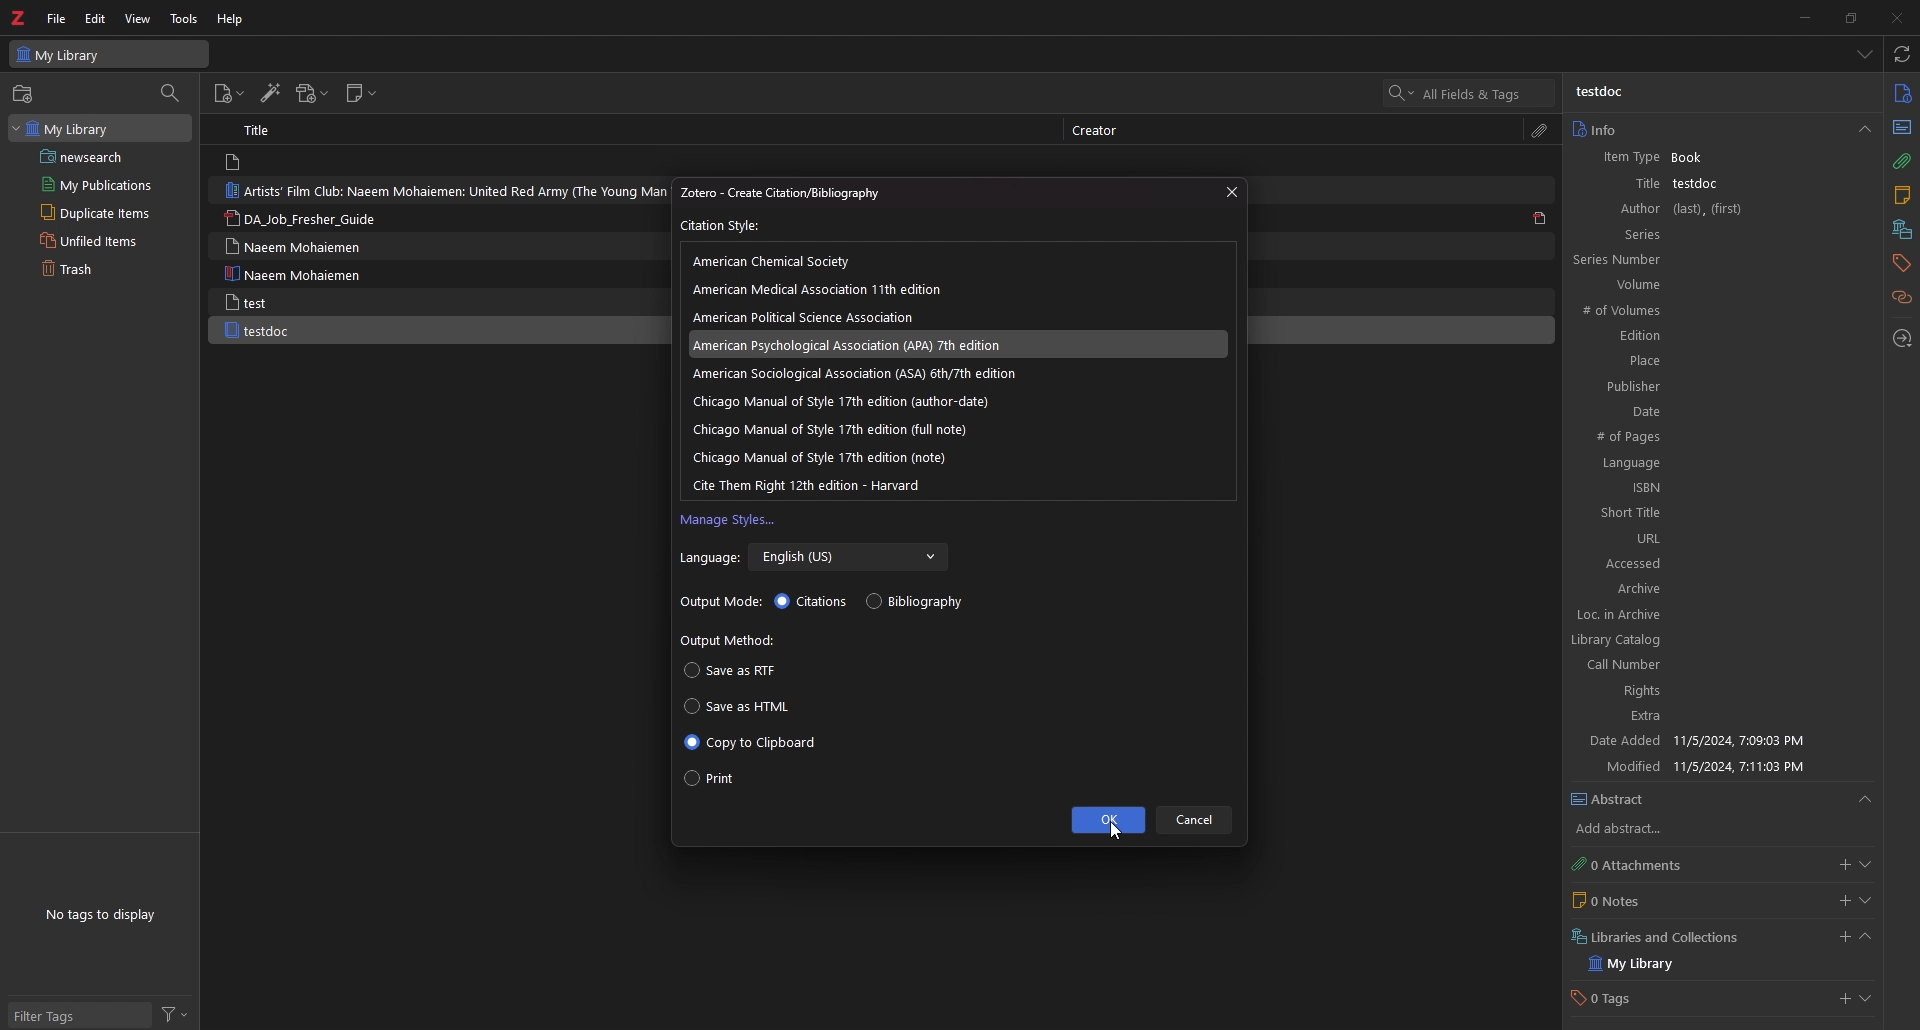 This screenshot has height=1030, width=1920. I want to click on add libraries or collection, so click(1841, 940).